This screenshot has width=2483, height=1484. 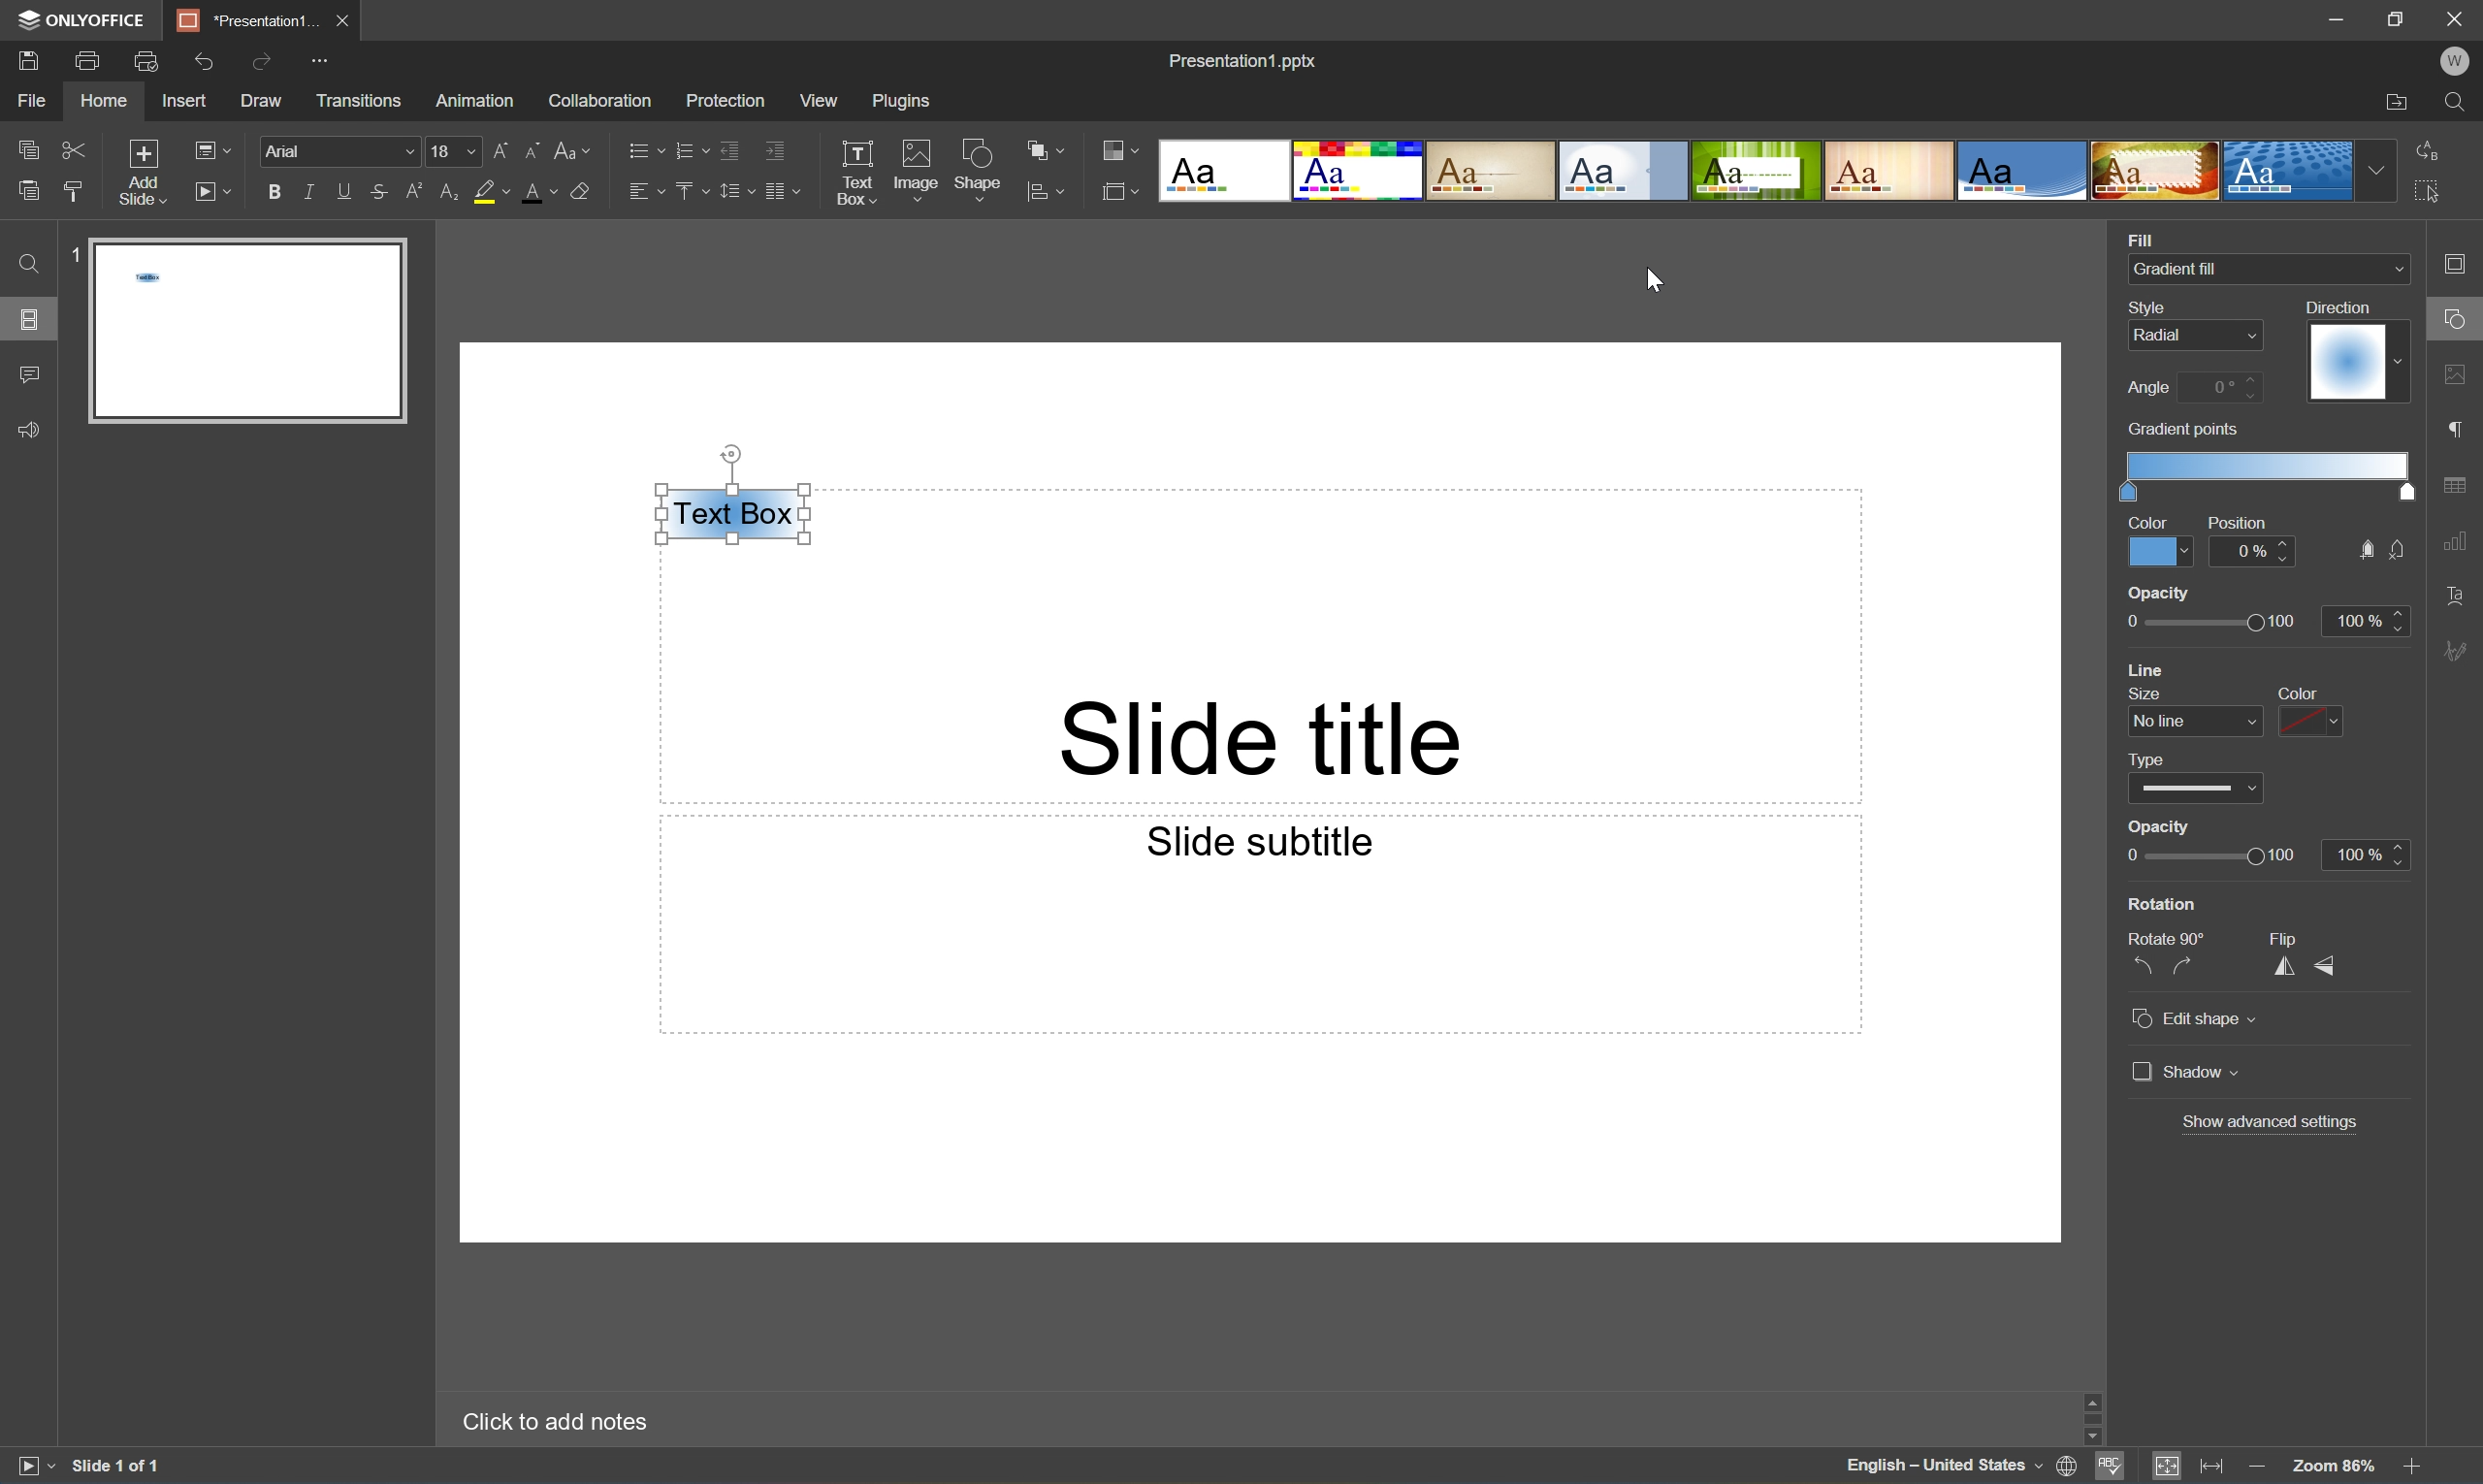 What do you see at coordinates (2458, 18) in the screenshot?
I see `Close` at bounding box center [2458, 18].